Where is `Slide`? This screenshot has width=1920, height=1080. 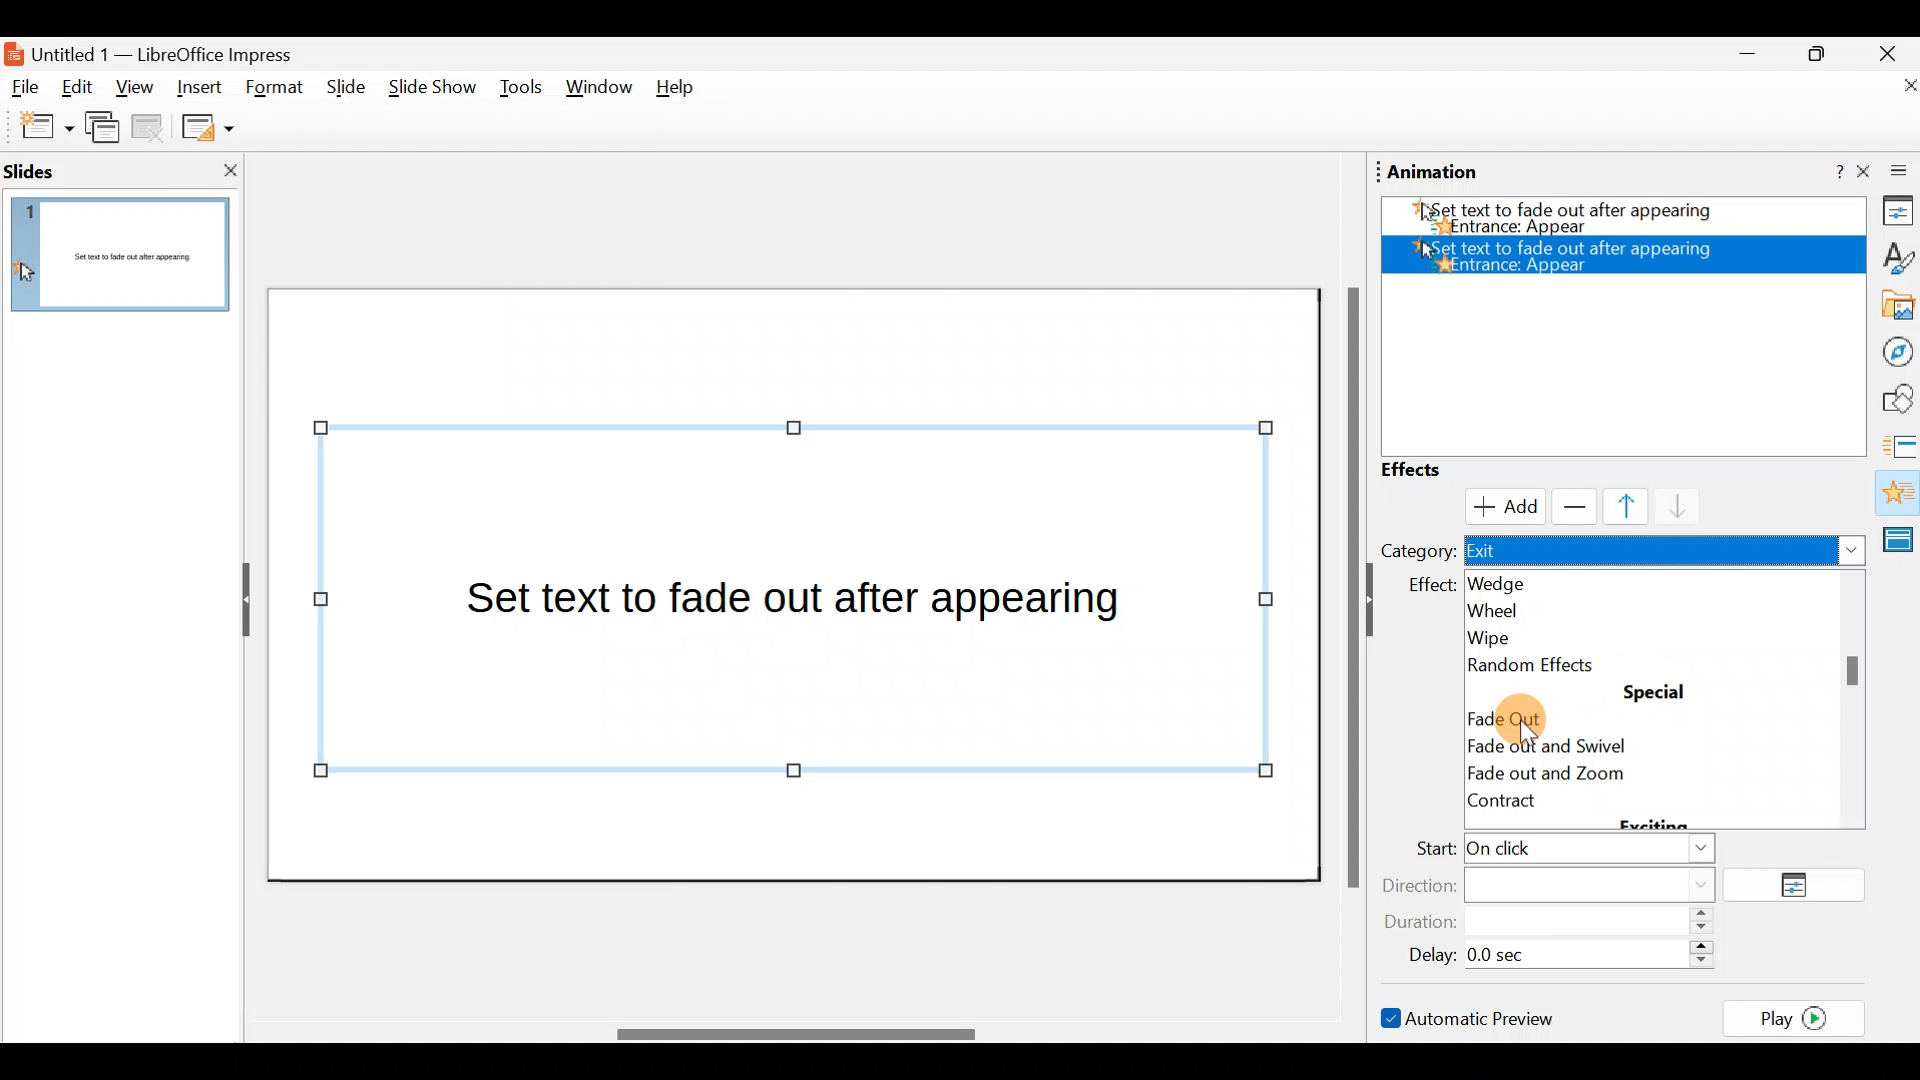
Slide is located at coordinates (342, 88).